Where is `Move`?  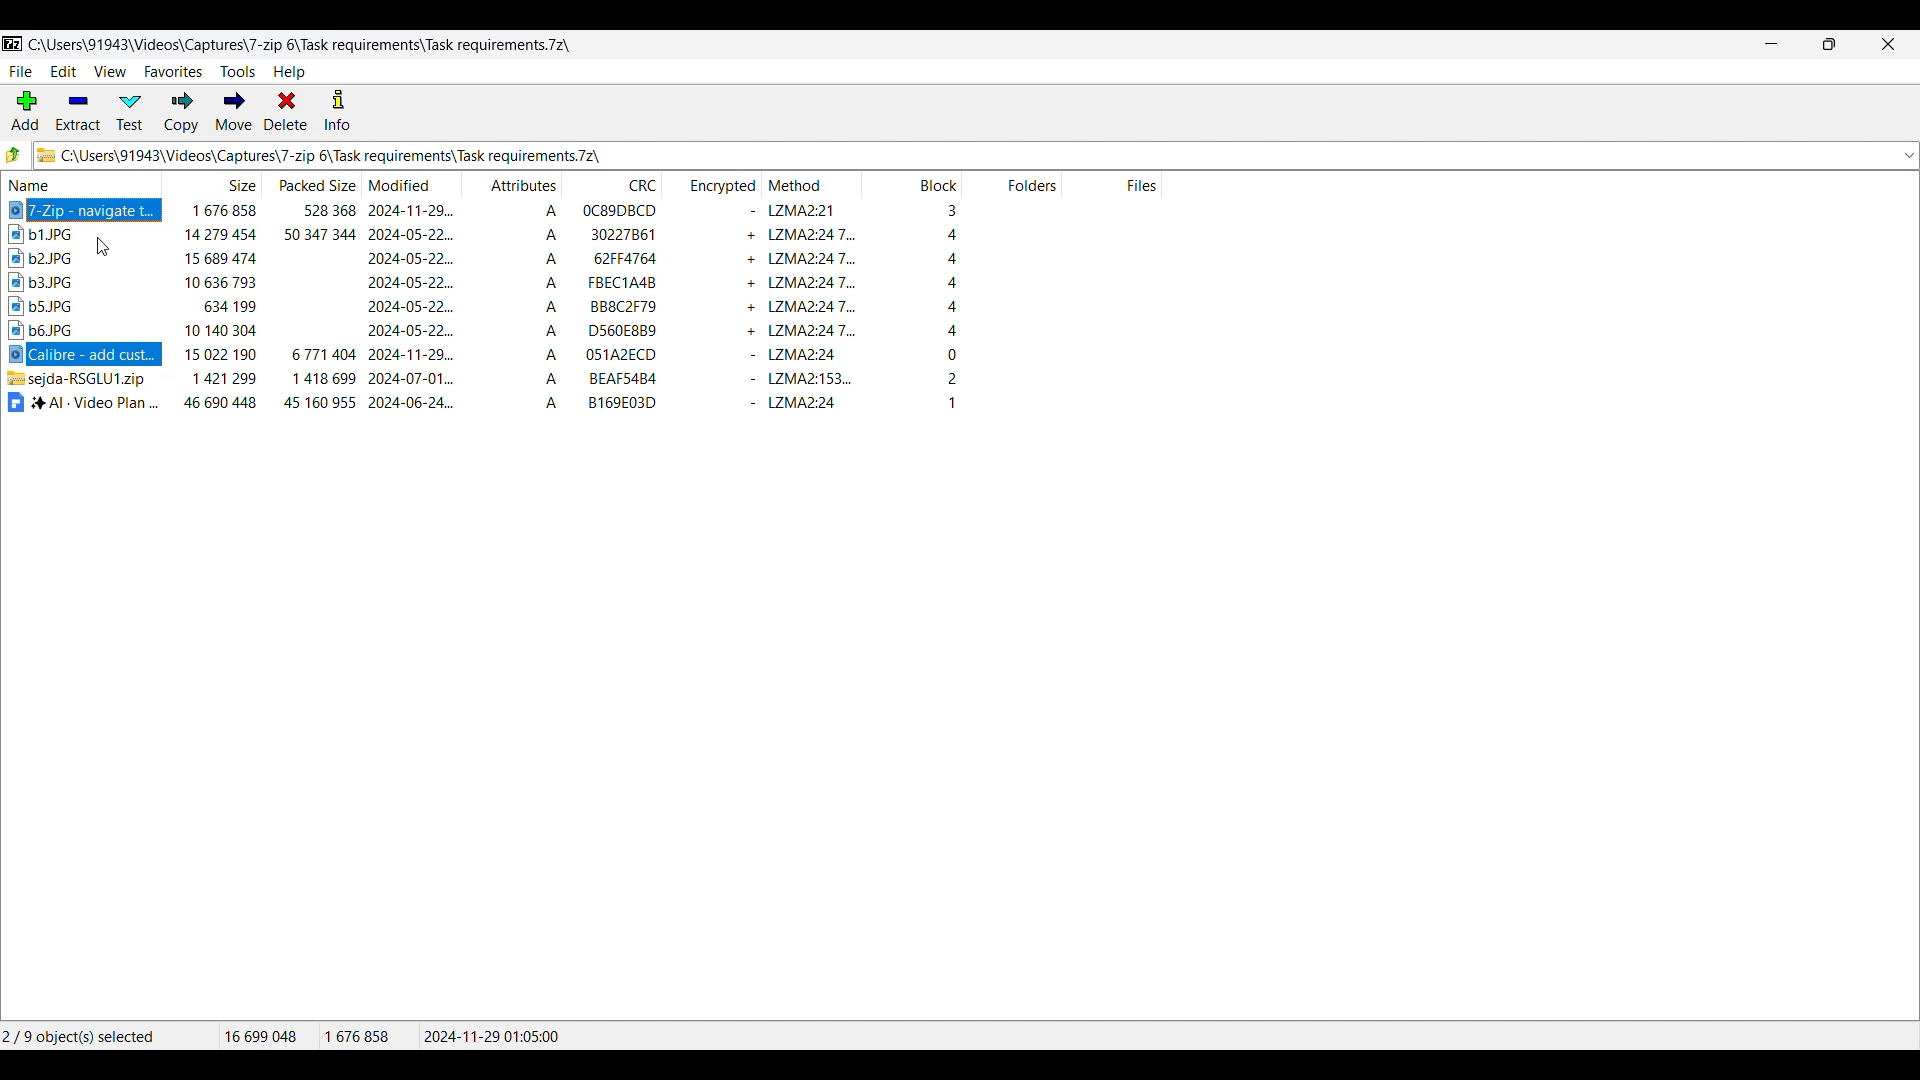
Move is located at coordinates (234, 111).